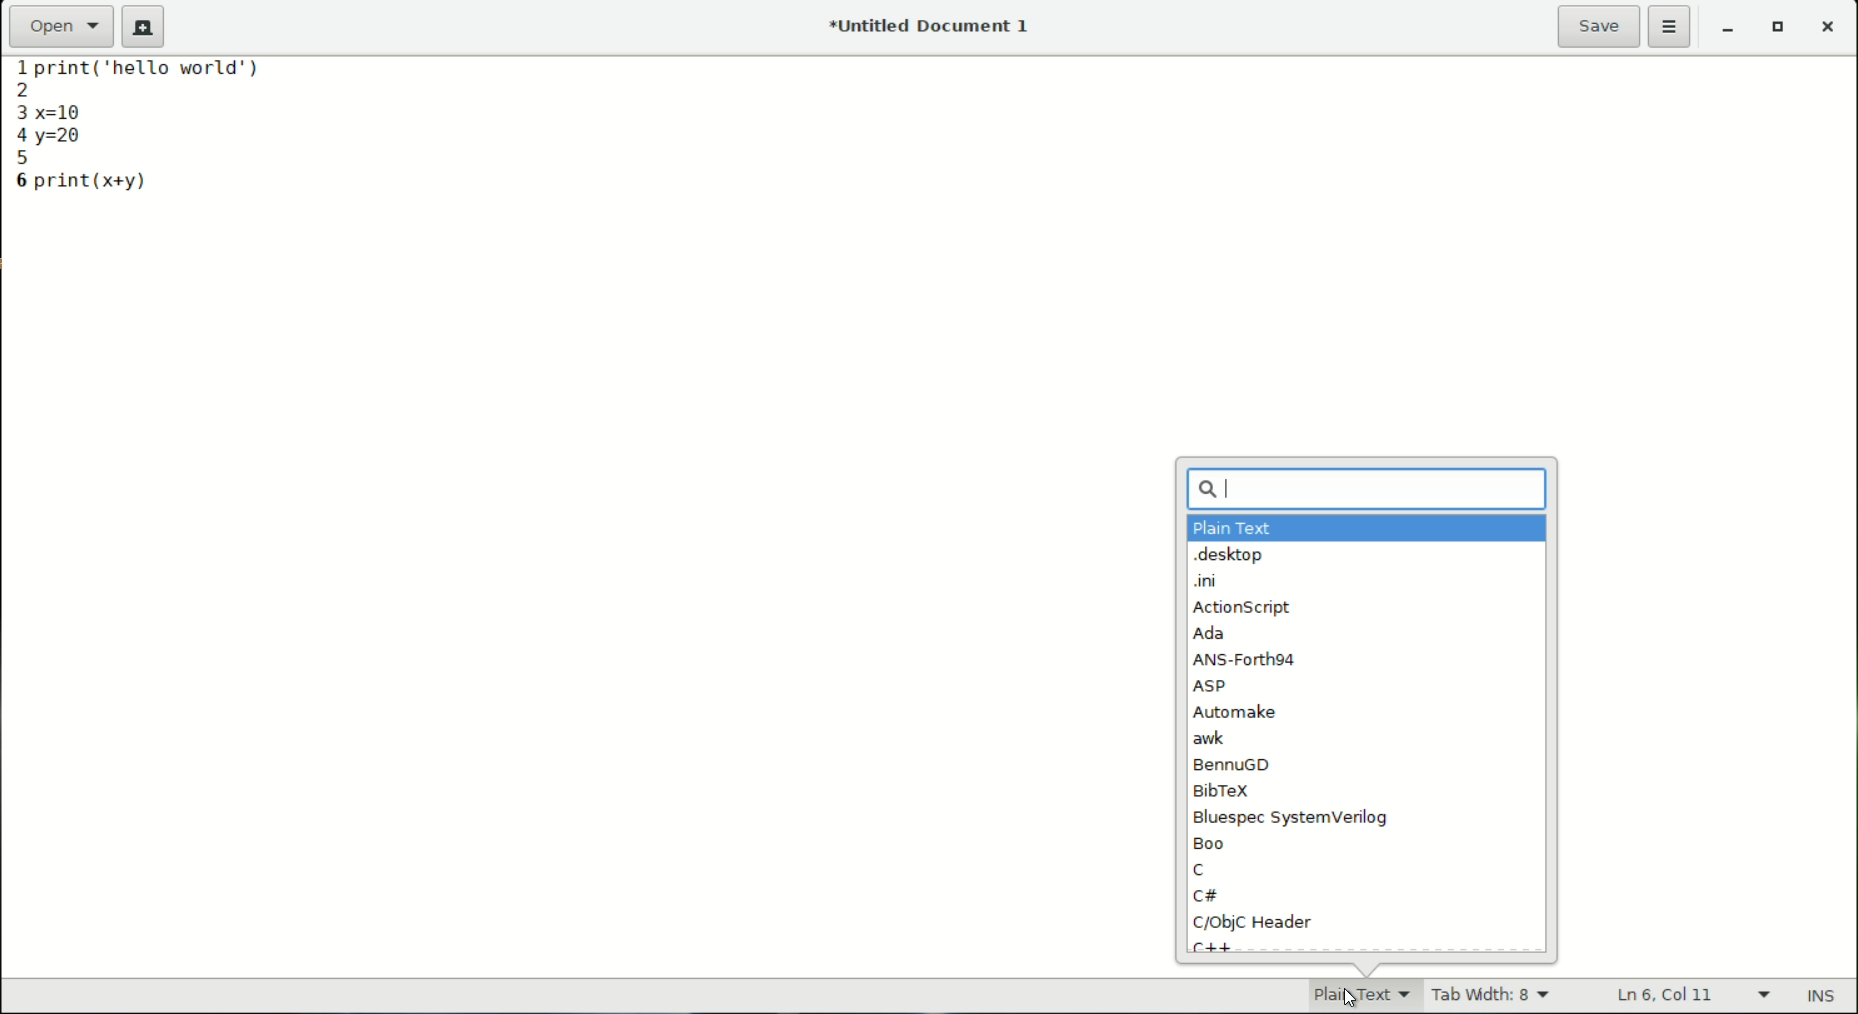 Image resolution: width=1858 pixels, height=1014 pixels. Describe the element at coordinates (94, 181) in the screenshot. I see `print x + y` at that location.